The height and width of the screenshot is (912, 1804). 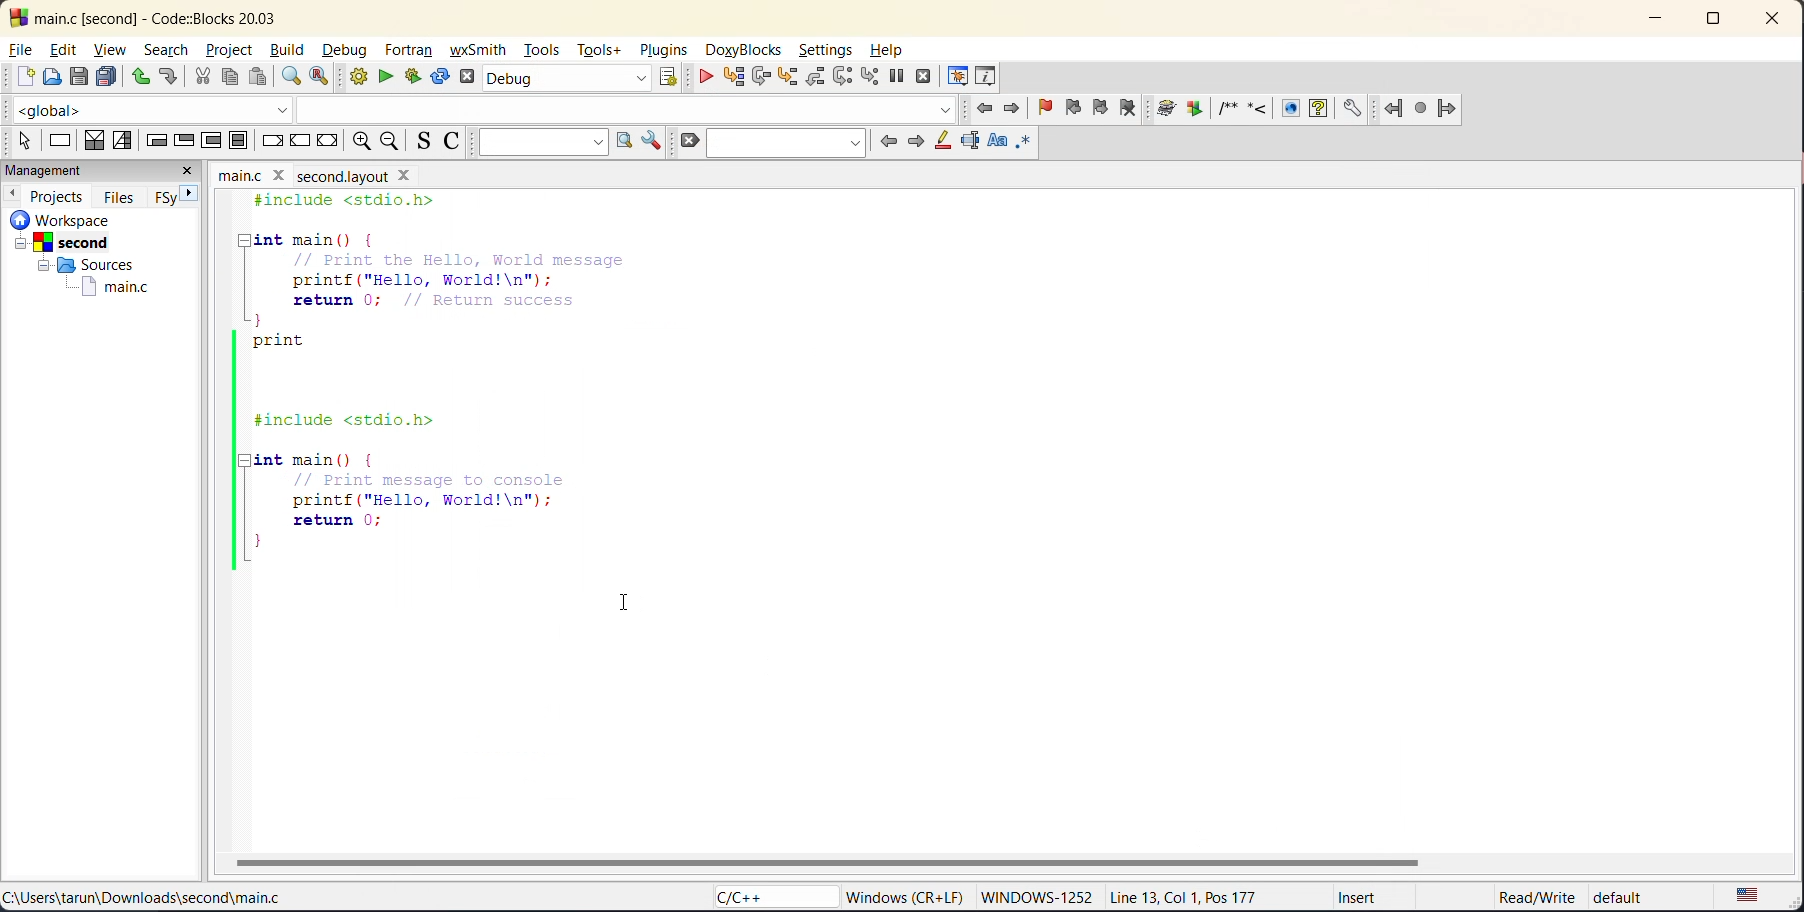 What do you see at coordinates (701, 76) in the screenshot?
I see `debug` at bounding box center [701, 76].